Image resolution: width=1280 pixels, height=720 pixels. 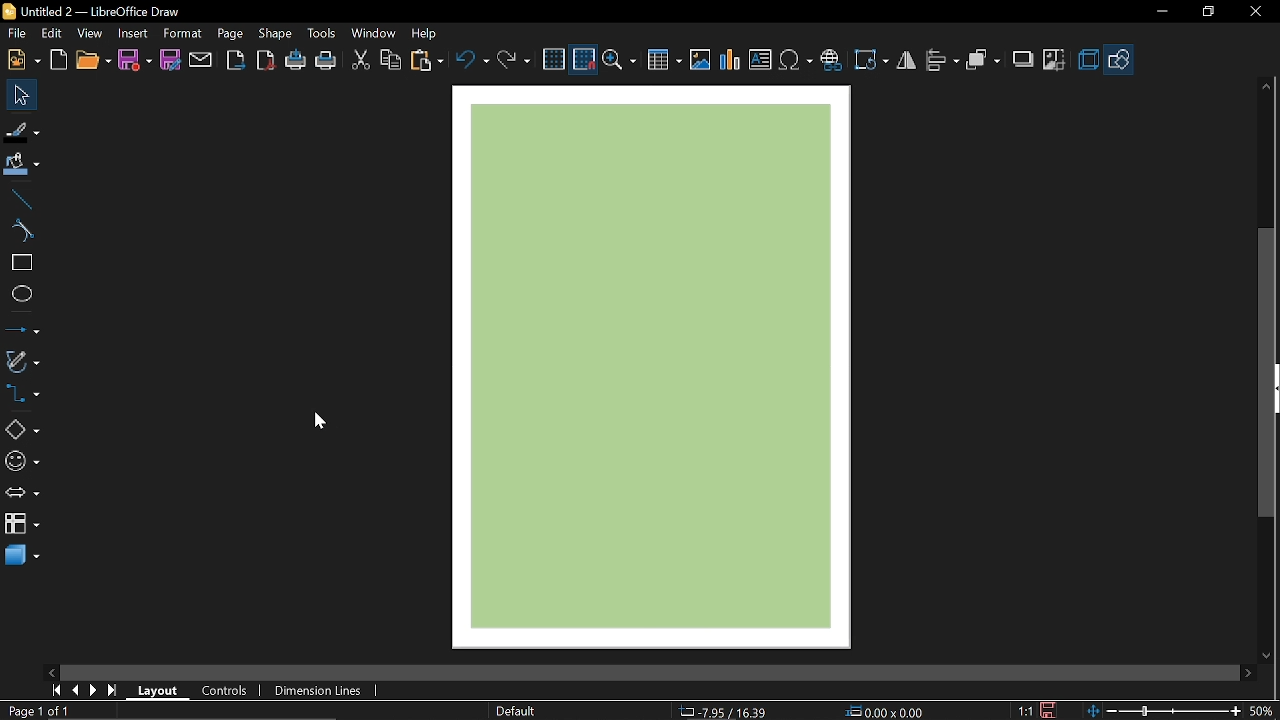 I want to click on Position, so click(x=886, y=710).